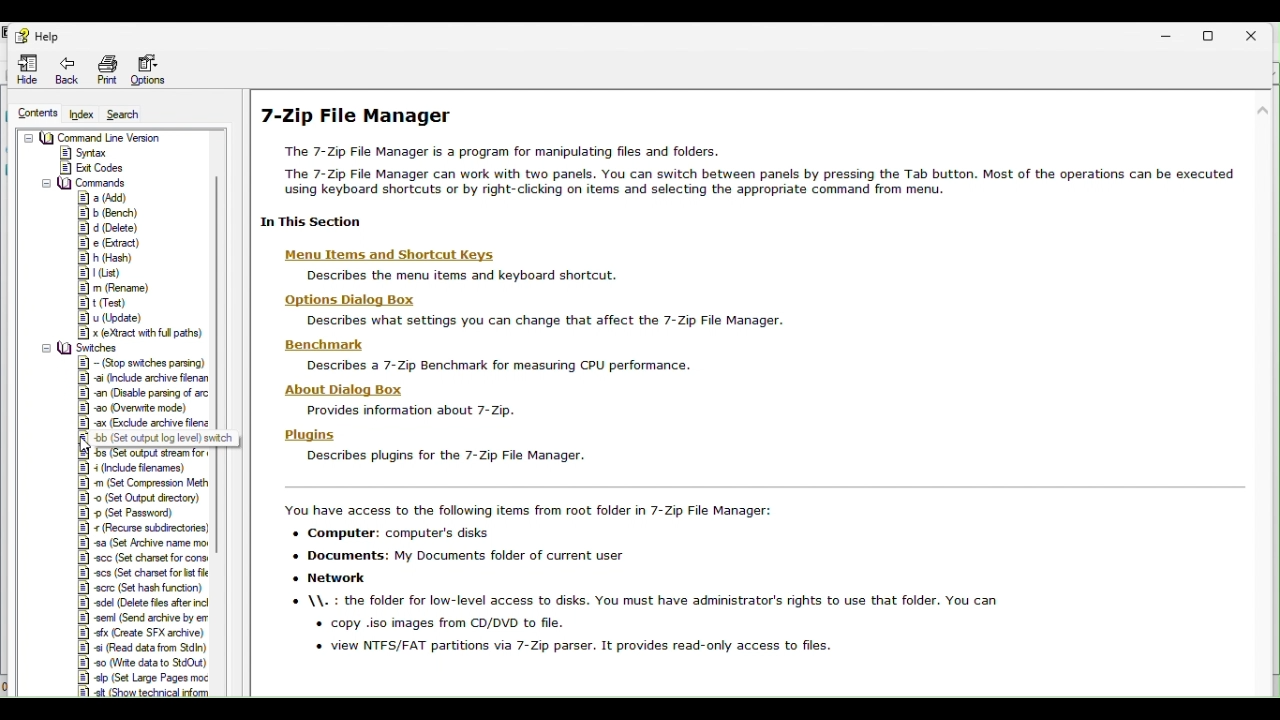  What do you see at coordinates (343, 302) in the screenshot?
I see `Options Dialog Box` at bounding box center [343, 302].